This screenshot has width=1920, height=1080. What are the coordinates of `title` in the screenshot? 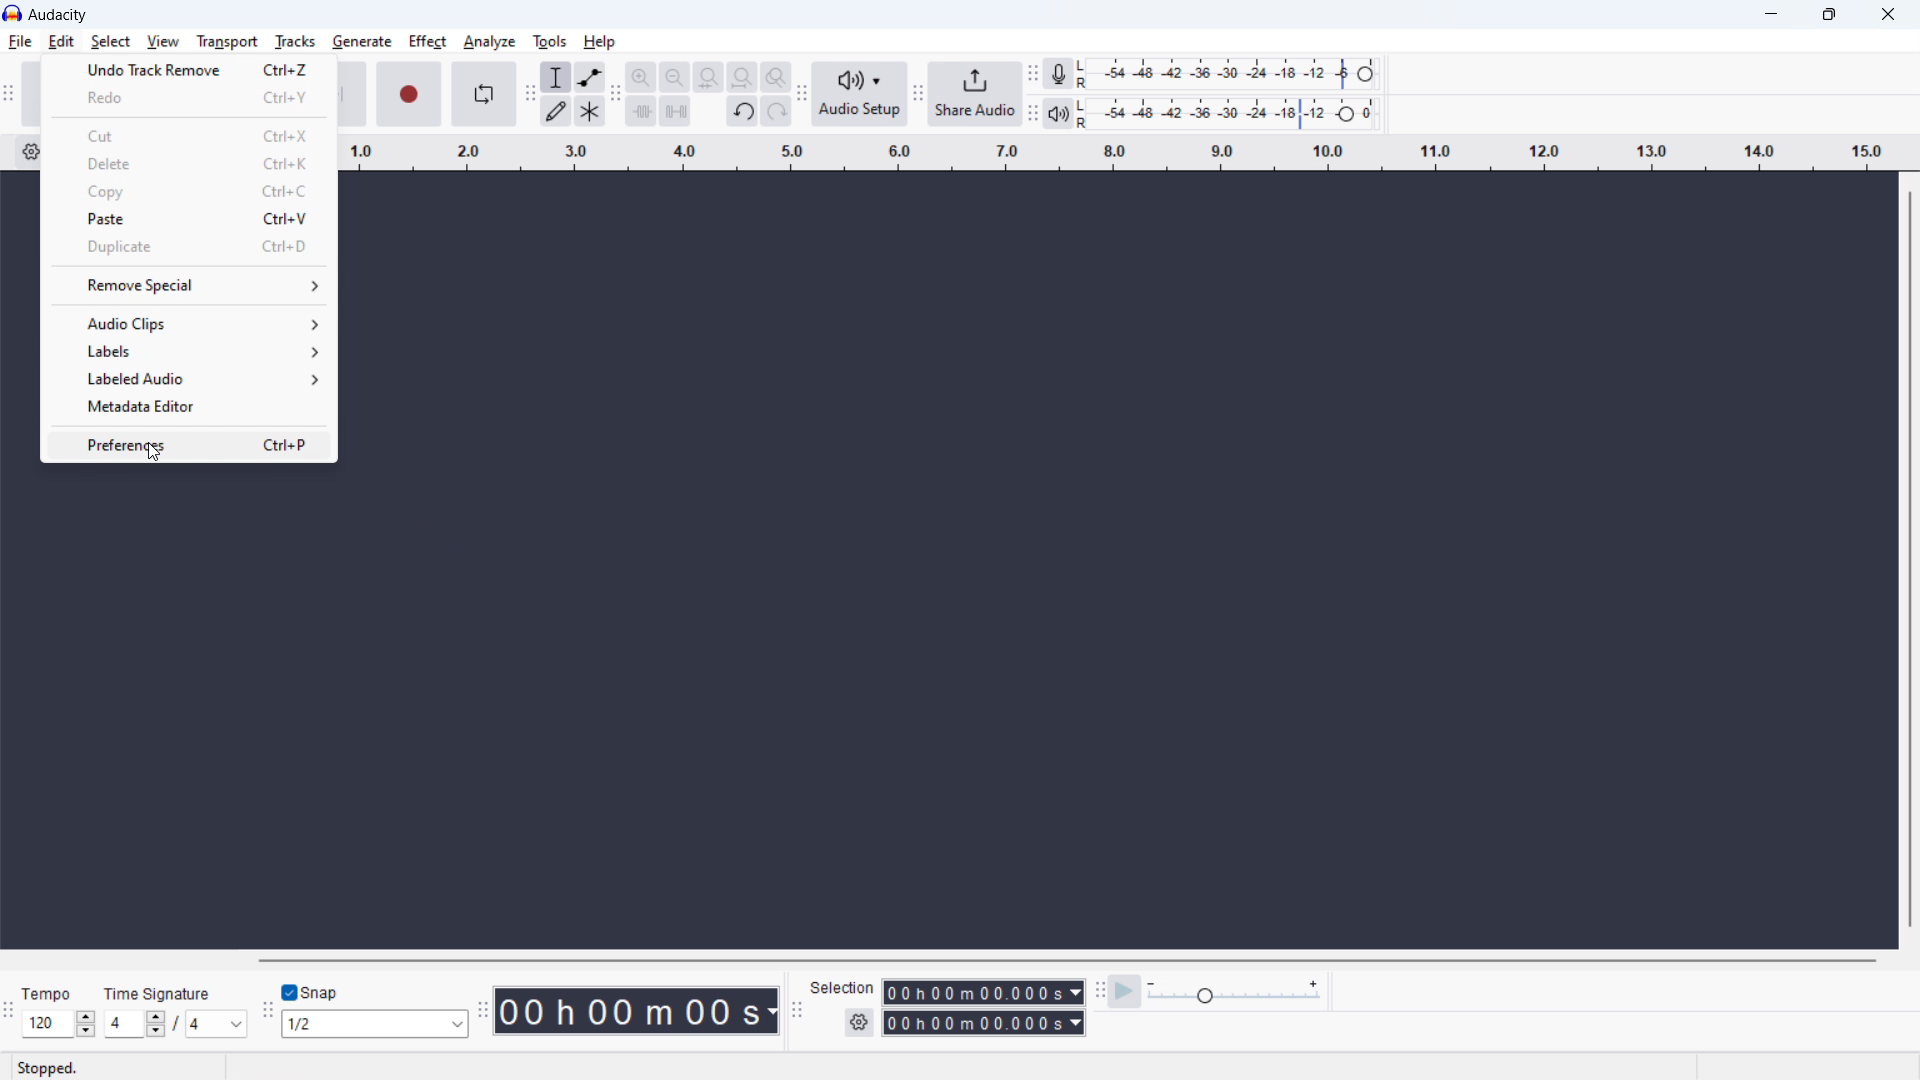 It's located at (58, 15).